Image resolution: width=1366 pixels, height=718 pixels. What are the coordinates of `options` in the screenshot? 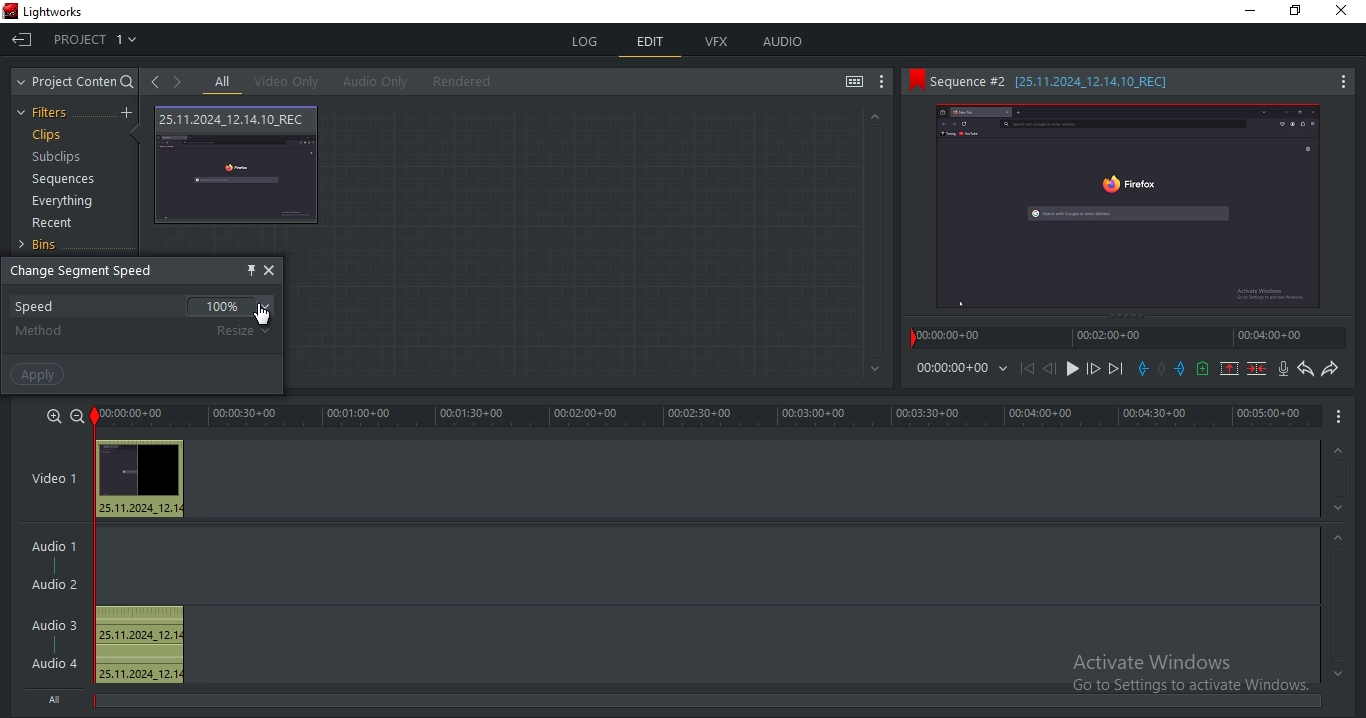 It's located at (1337, 418).